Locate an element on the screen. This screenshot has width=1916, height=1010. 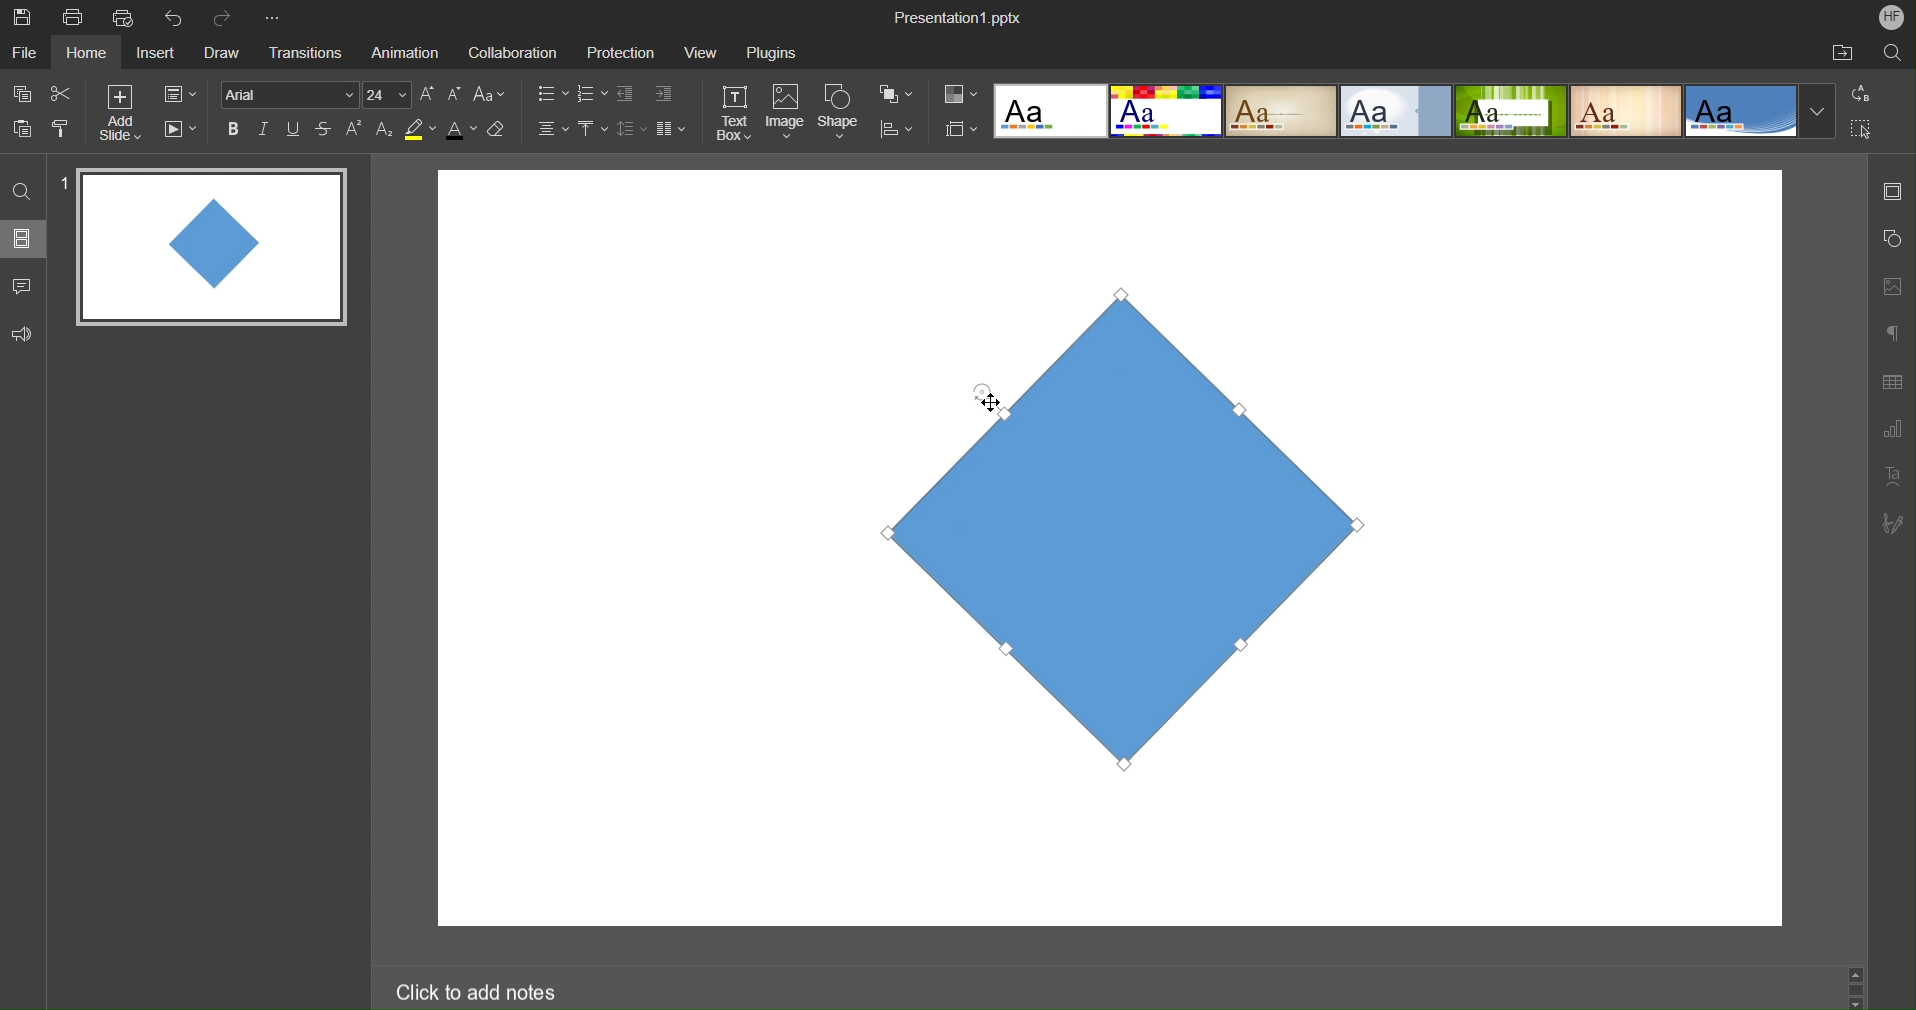
Search is located at coordinates (1893, 52).